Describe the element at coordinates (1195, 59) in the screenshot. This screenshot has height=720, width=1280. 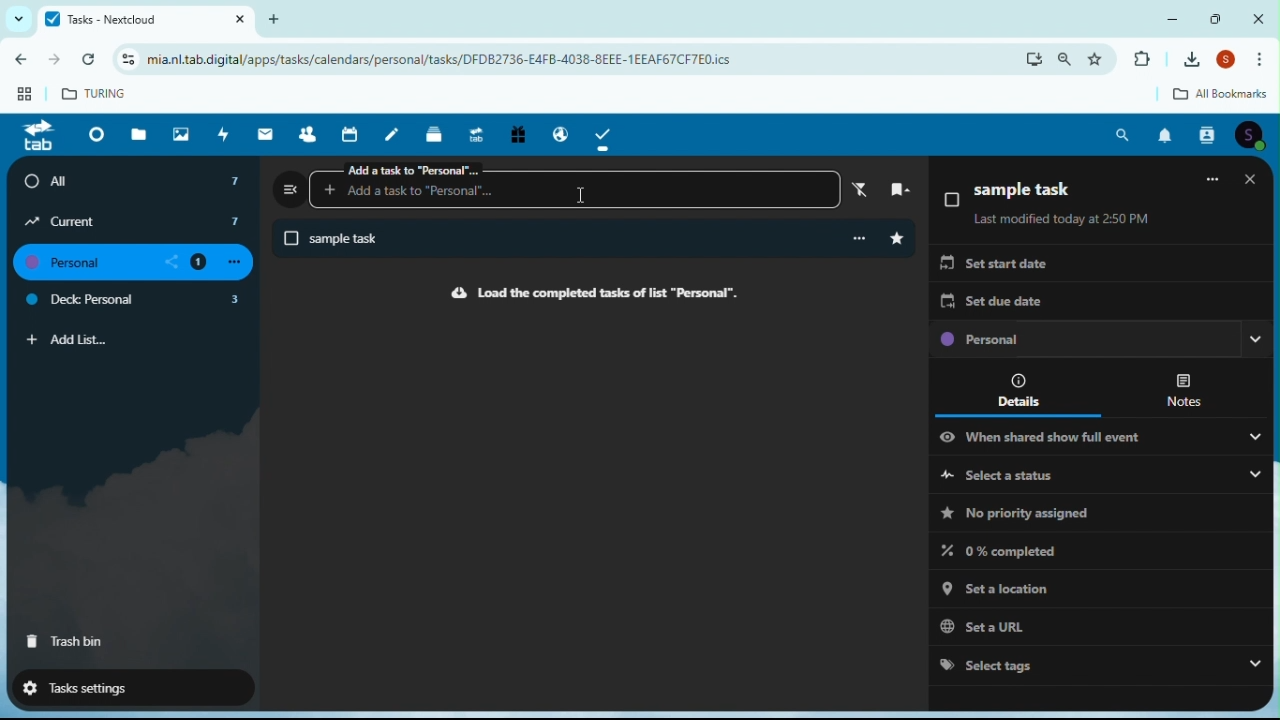
I see `Downloads` at that location.